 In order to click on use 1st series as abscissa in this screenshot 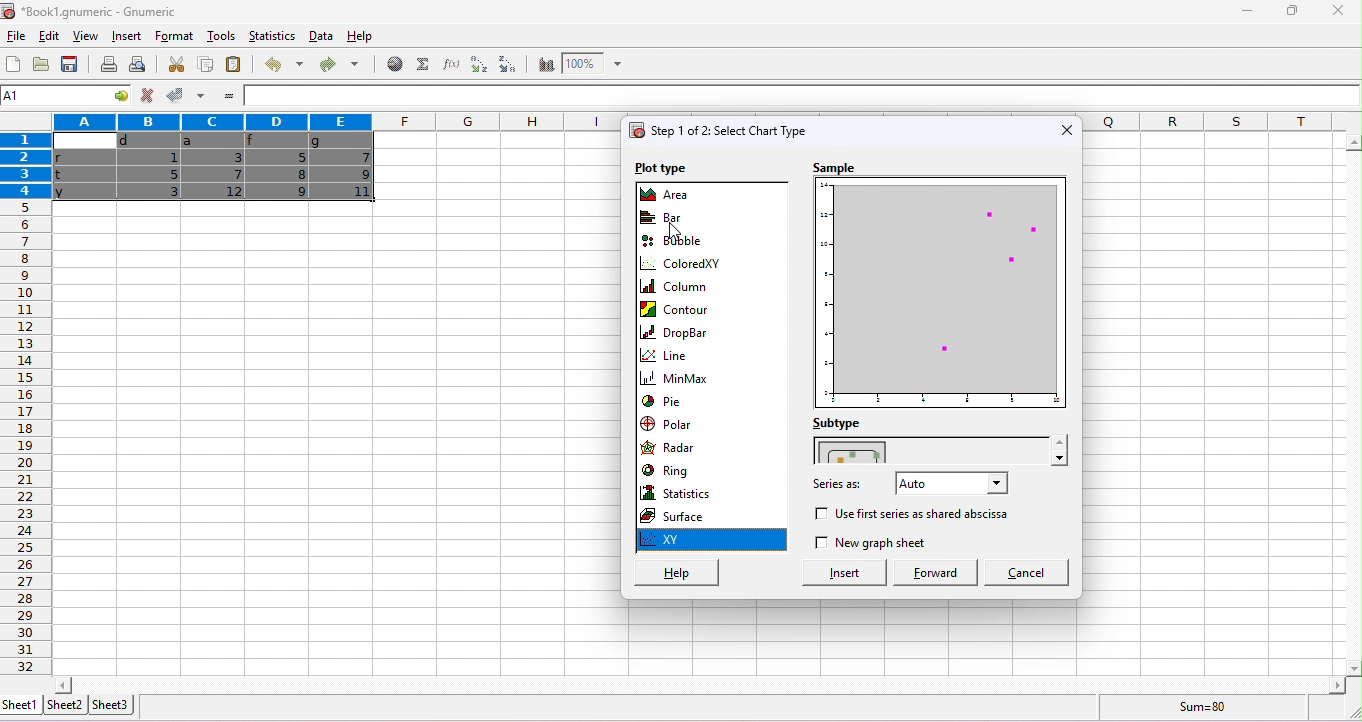, I will do `click(926, 515)`.